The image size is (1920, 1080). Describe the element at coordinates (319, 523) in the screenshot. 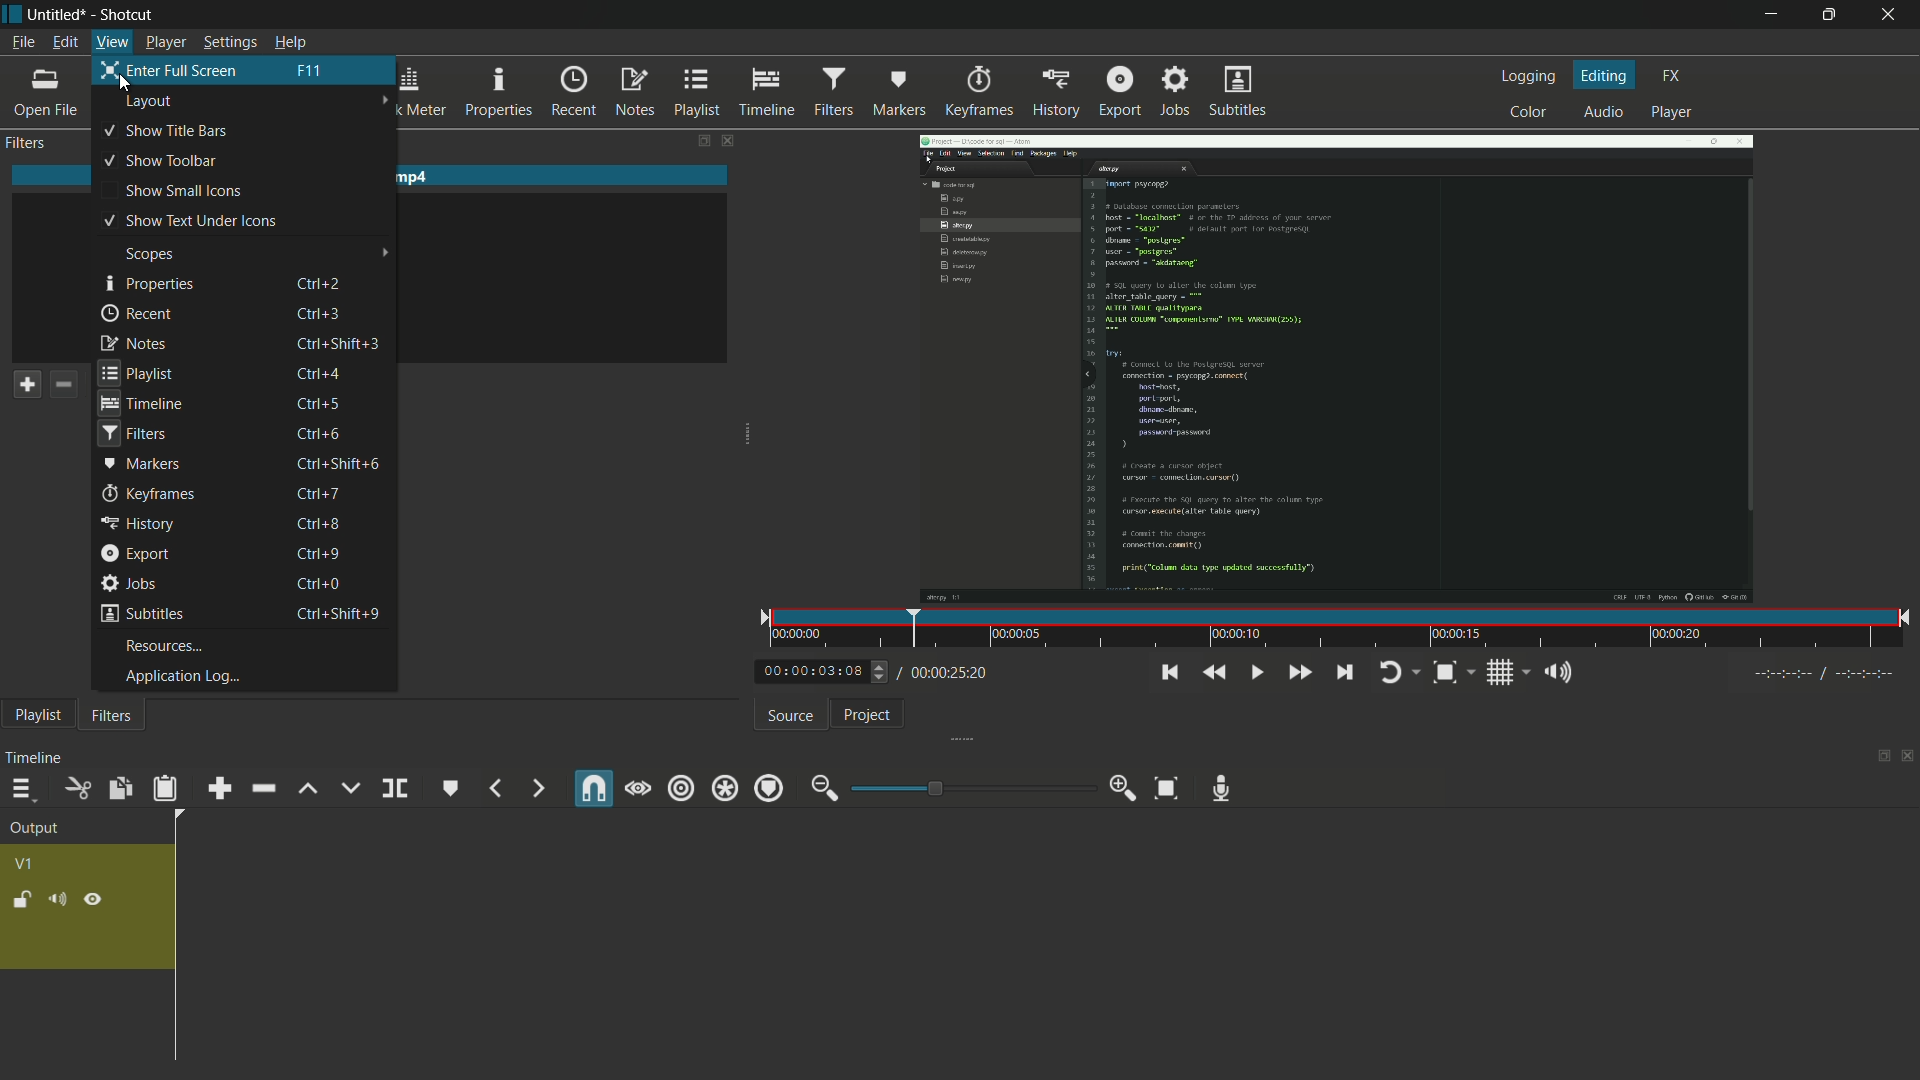

I see `Ctrl+8` at that location.